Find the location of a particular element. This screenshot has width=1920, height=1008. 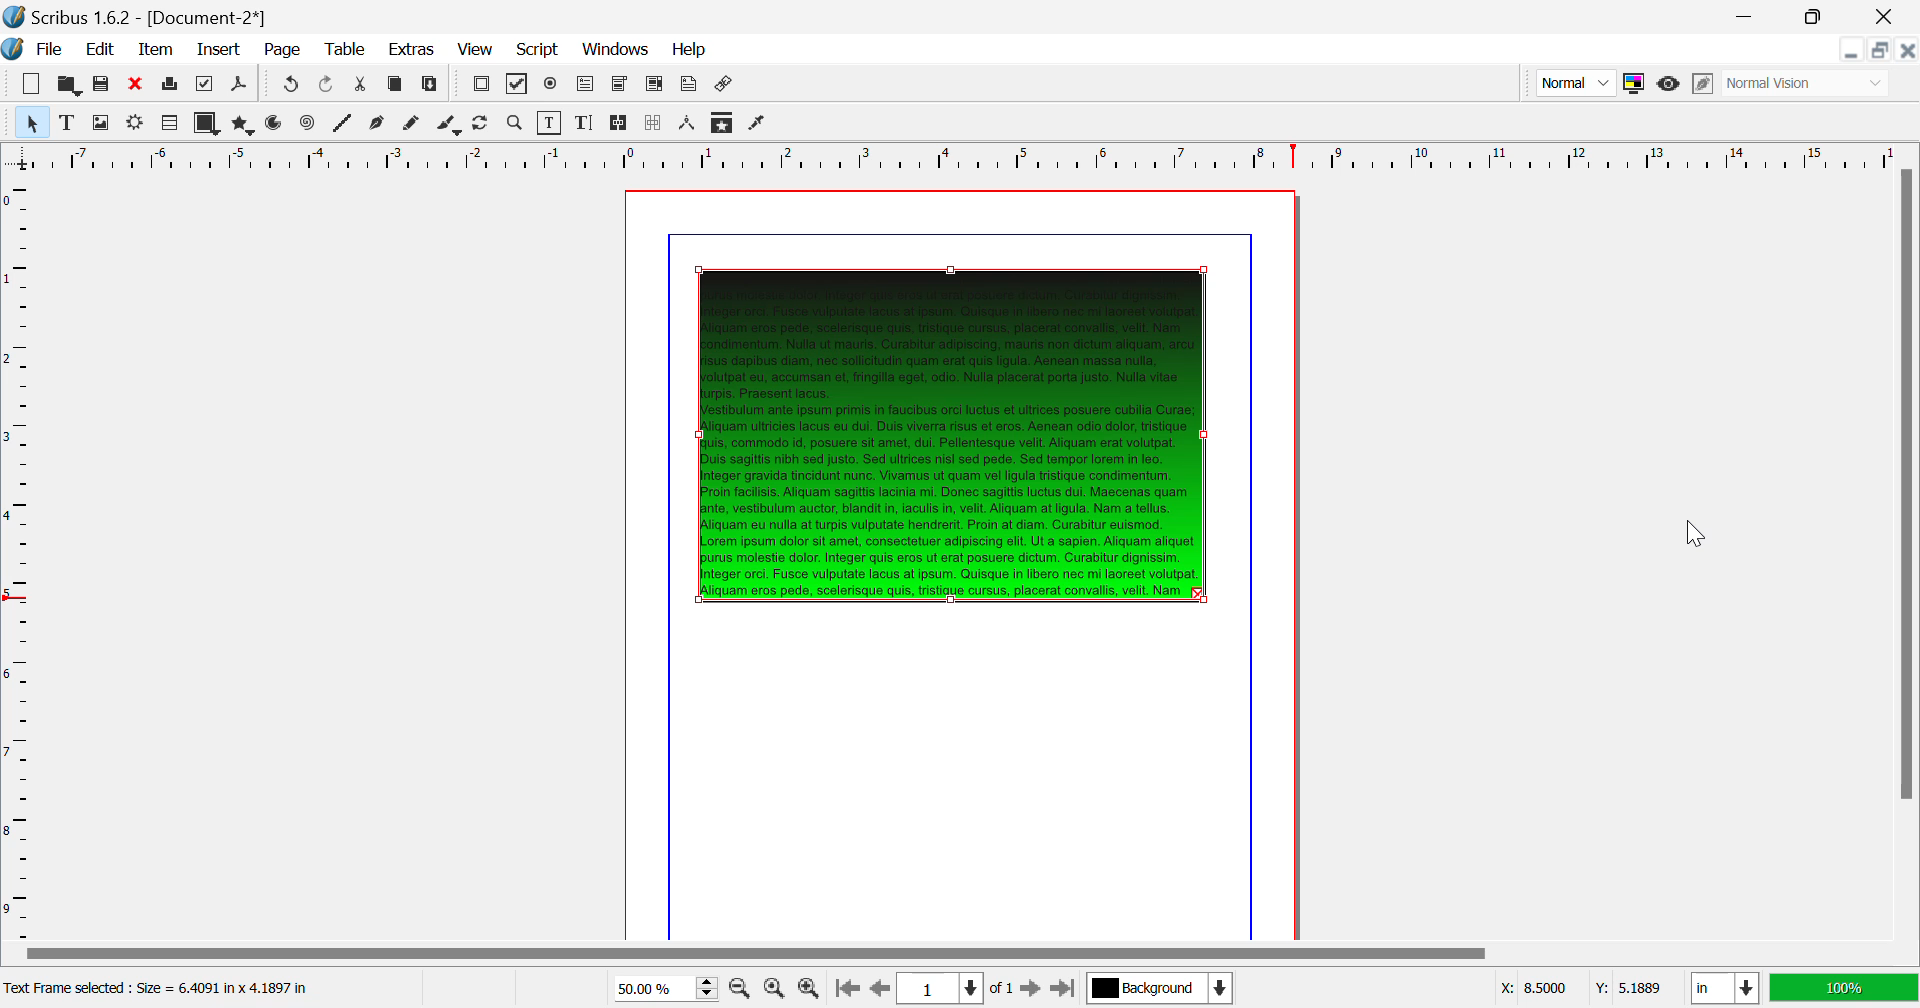

Scroll Bar is located at coordinates (1907, 552).